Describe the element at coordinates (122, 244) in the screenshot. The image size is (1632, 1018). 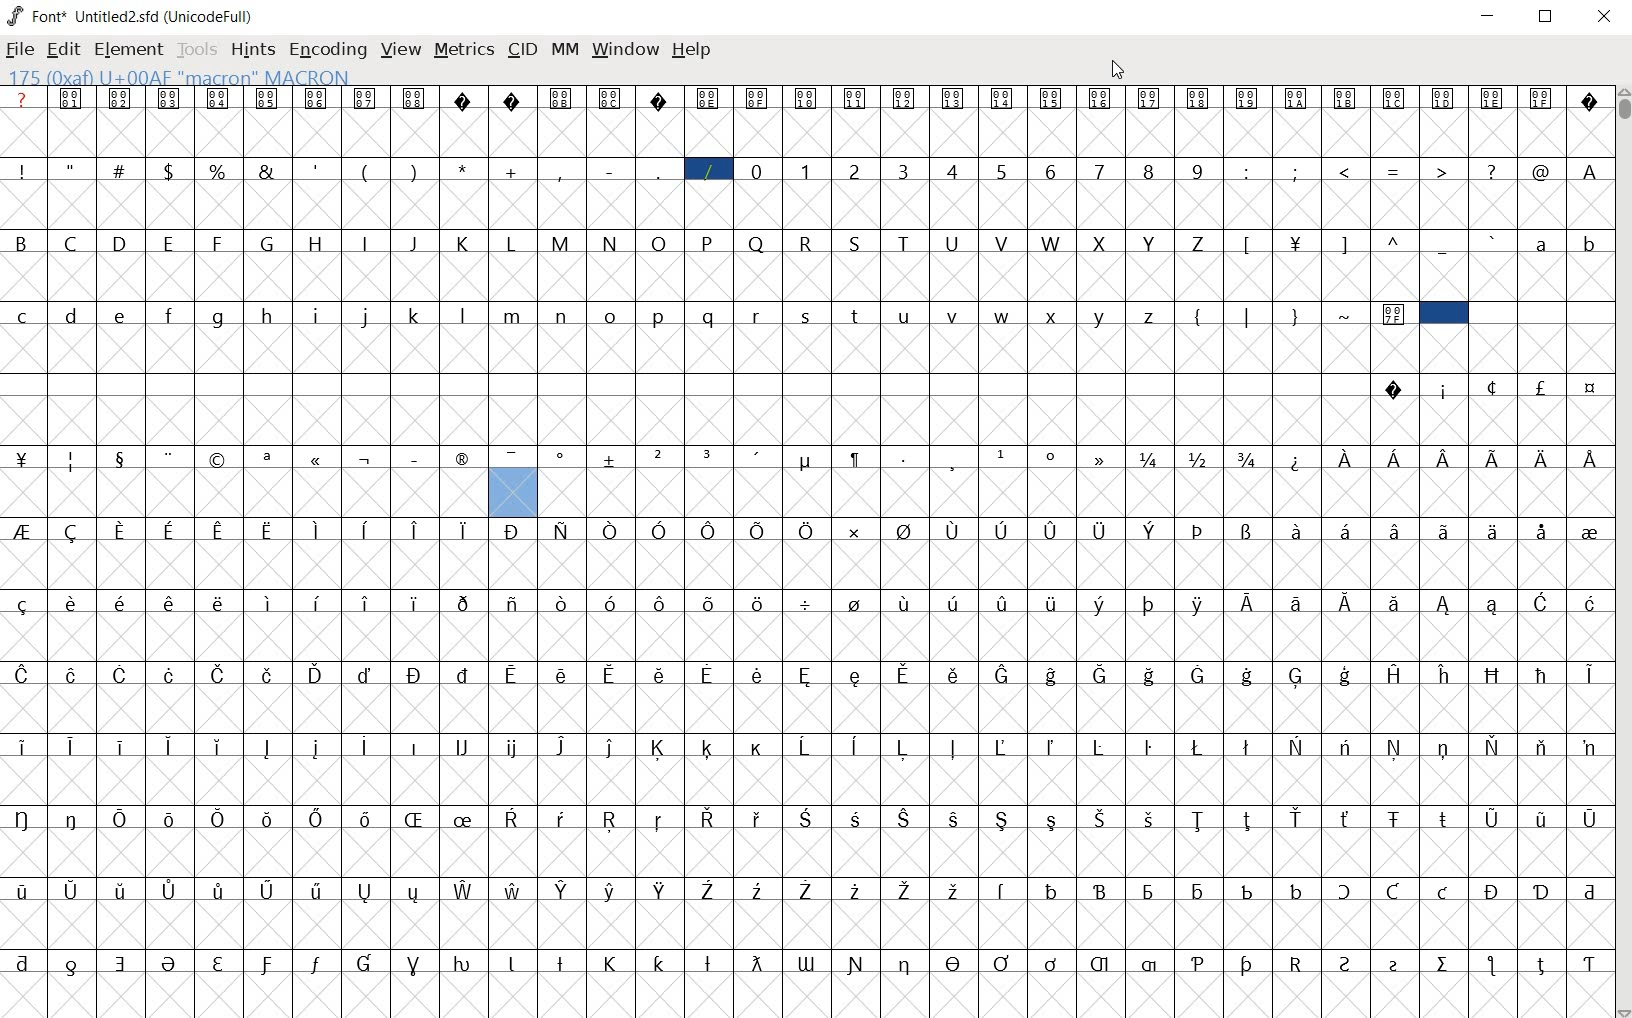
I see `D` at that location.